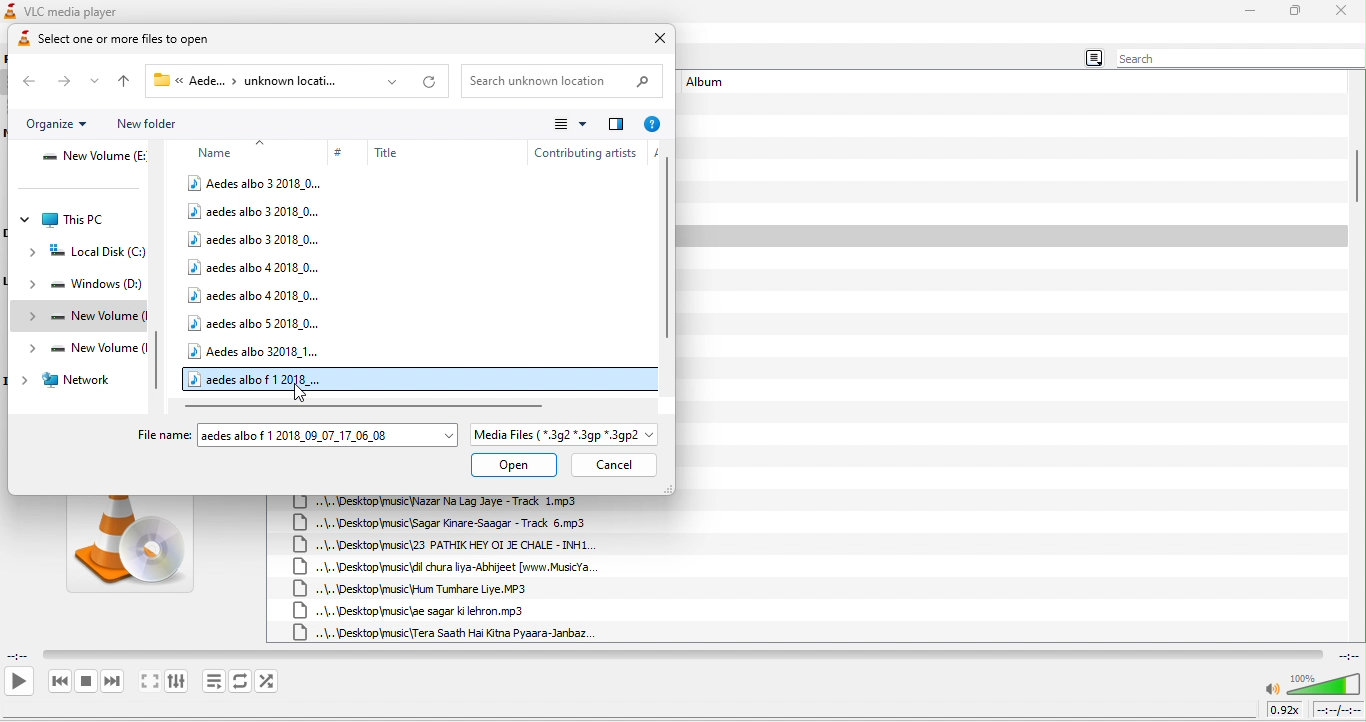 The image size is (1366, 722). What do you see at coordinates (428, 152) in the screenshot?
I see `title` at bounding box center [428, 152].